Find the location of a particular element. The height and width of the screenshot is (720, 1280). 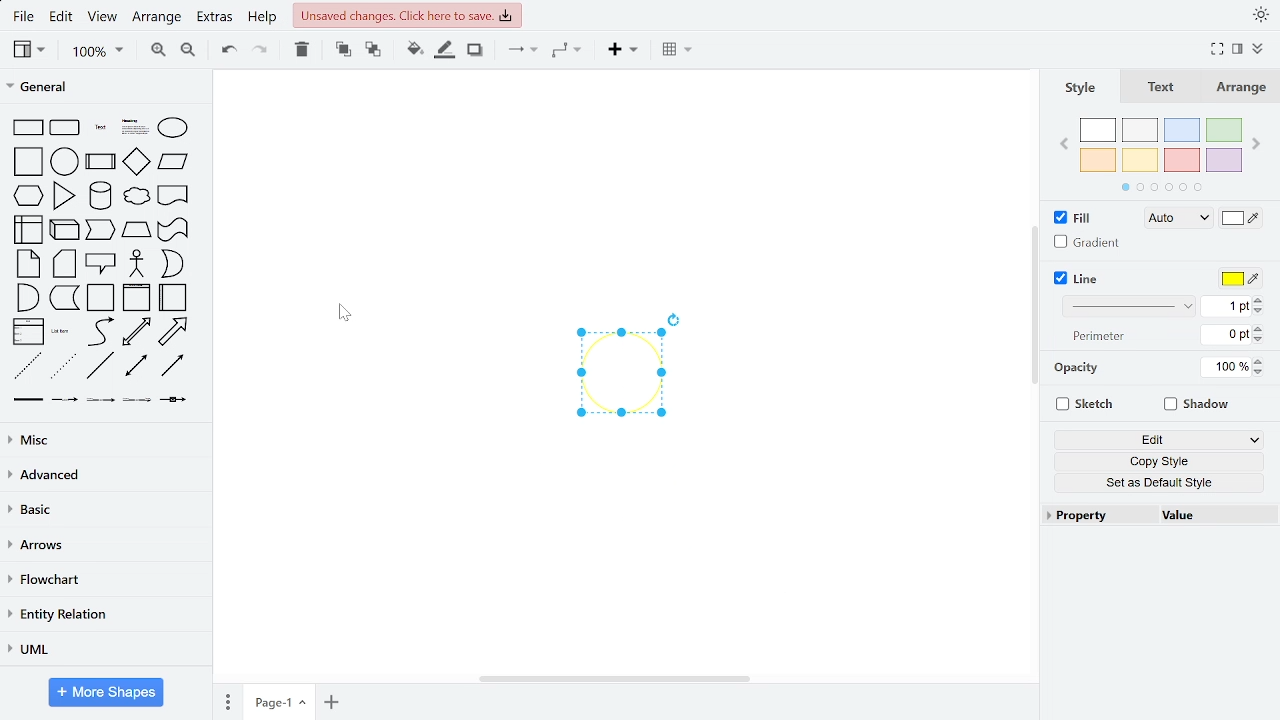

arrow is located at coordinates (174, 332).